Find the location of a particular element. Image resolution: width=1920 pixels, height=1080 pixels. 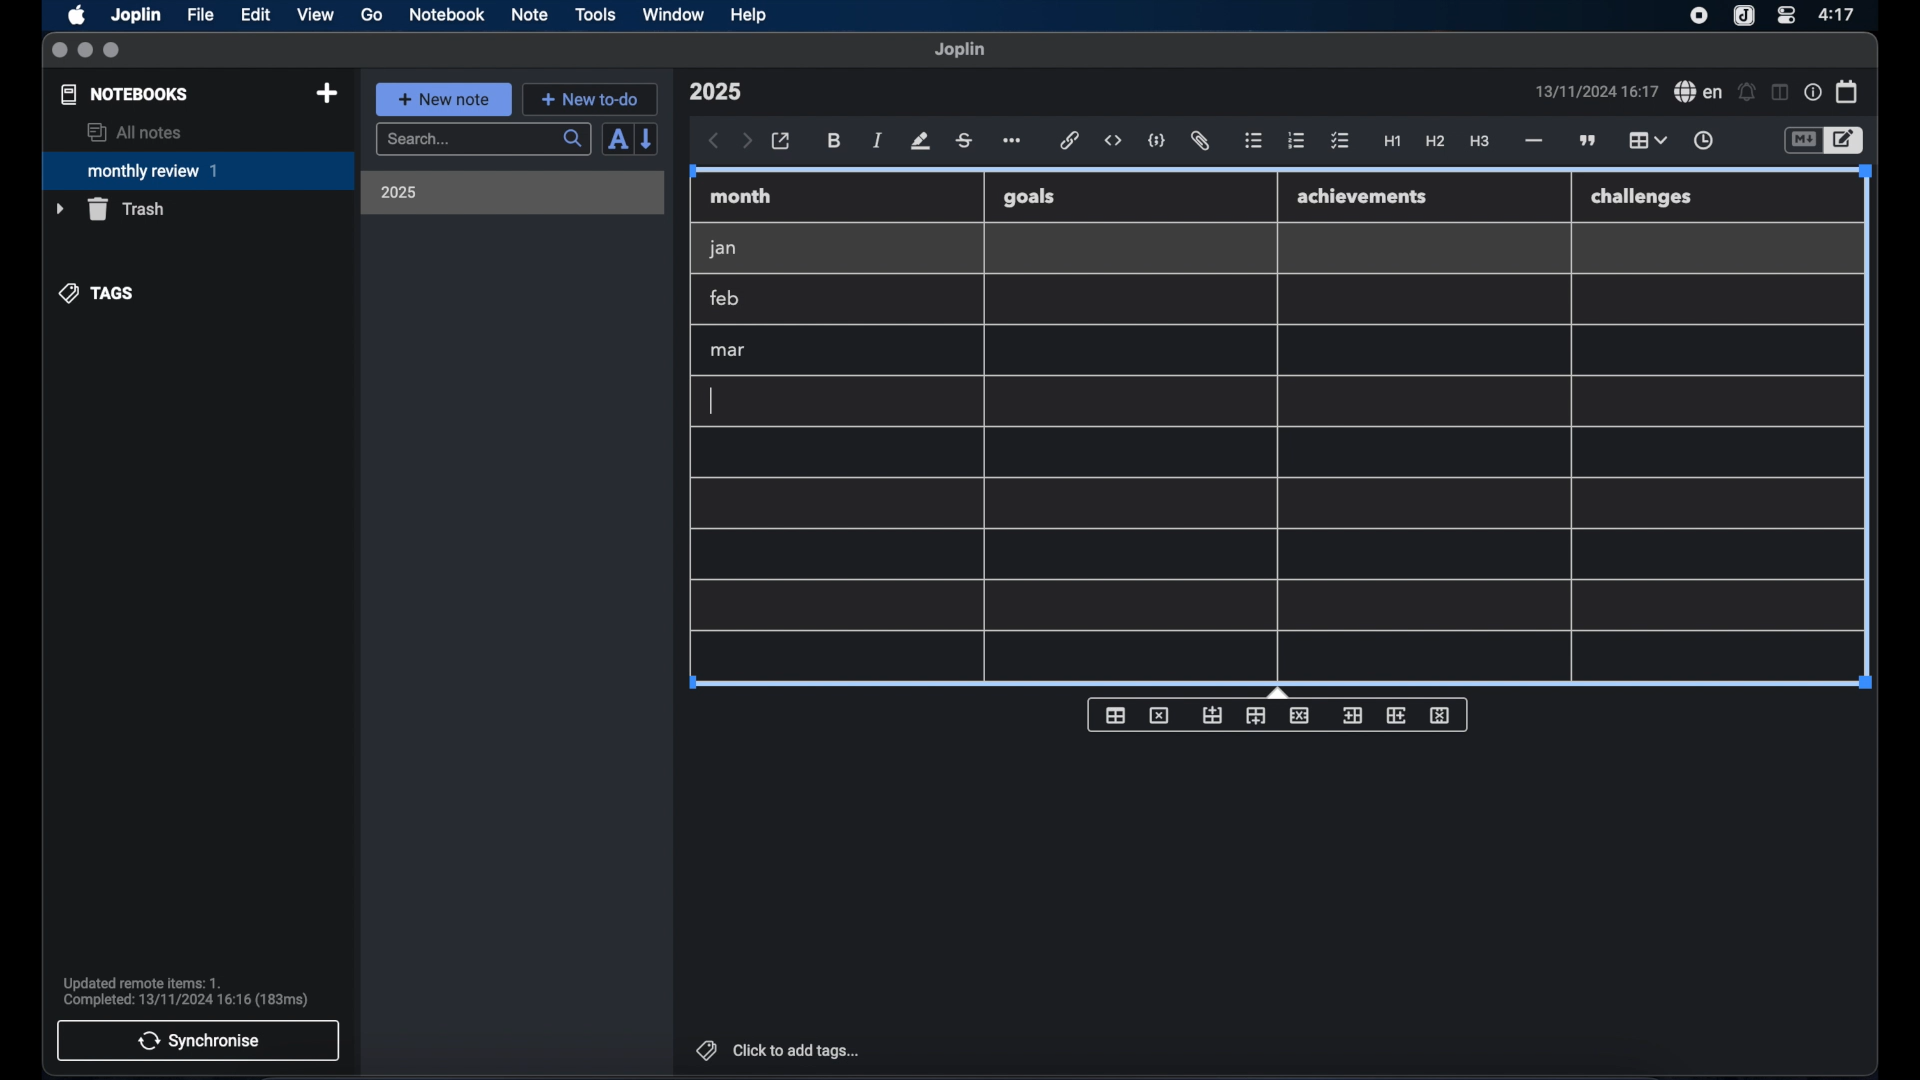

heading 3 is located at coordinates (1479, 142).